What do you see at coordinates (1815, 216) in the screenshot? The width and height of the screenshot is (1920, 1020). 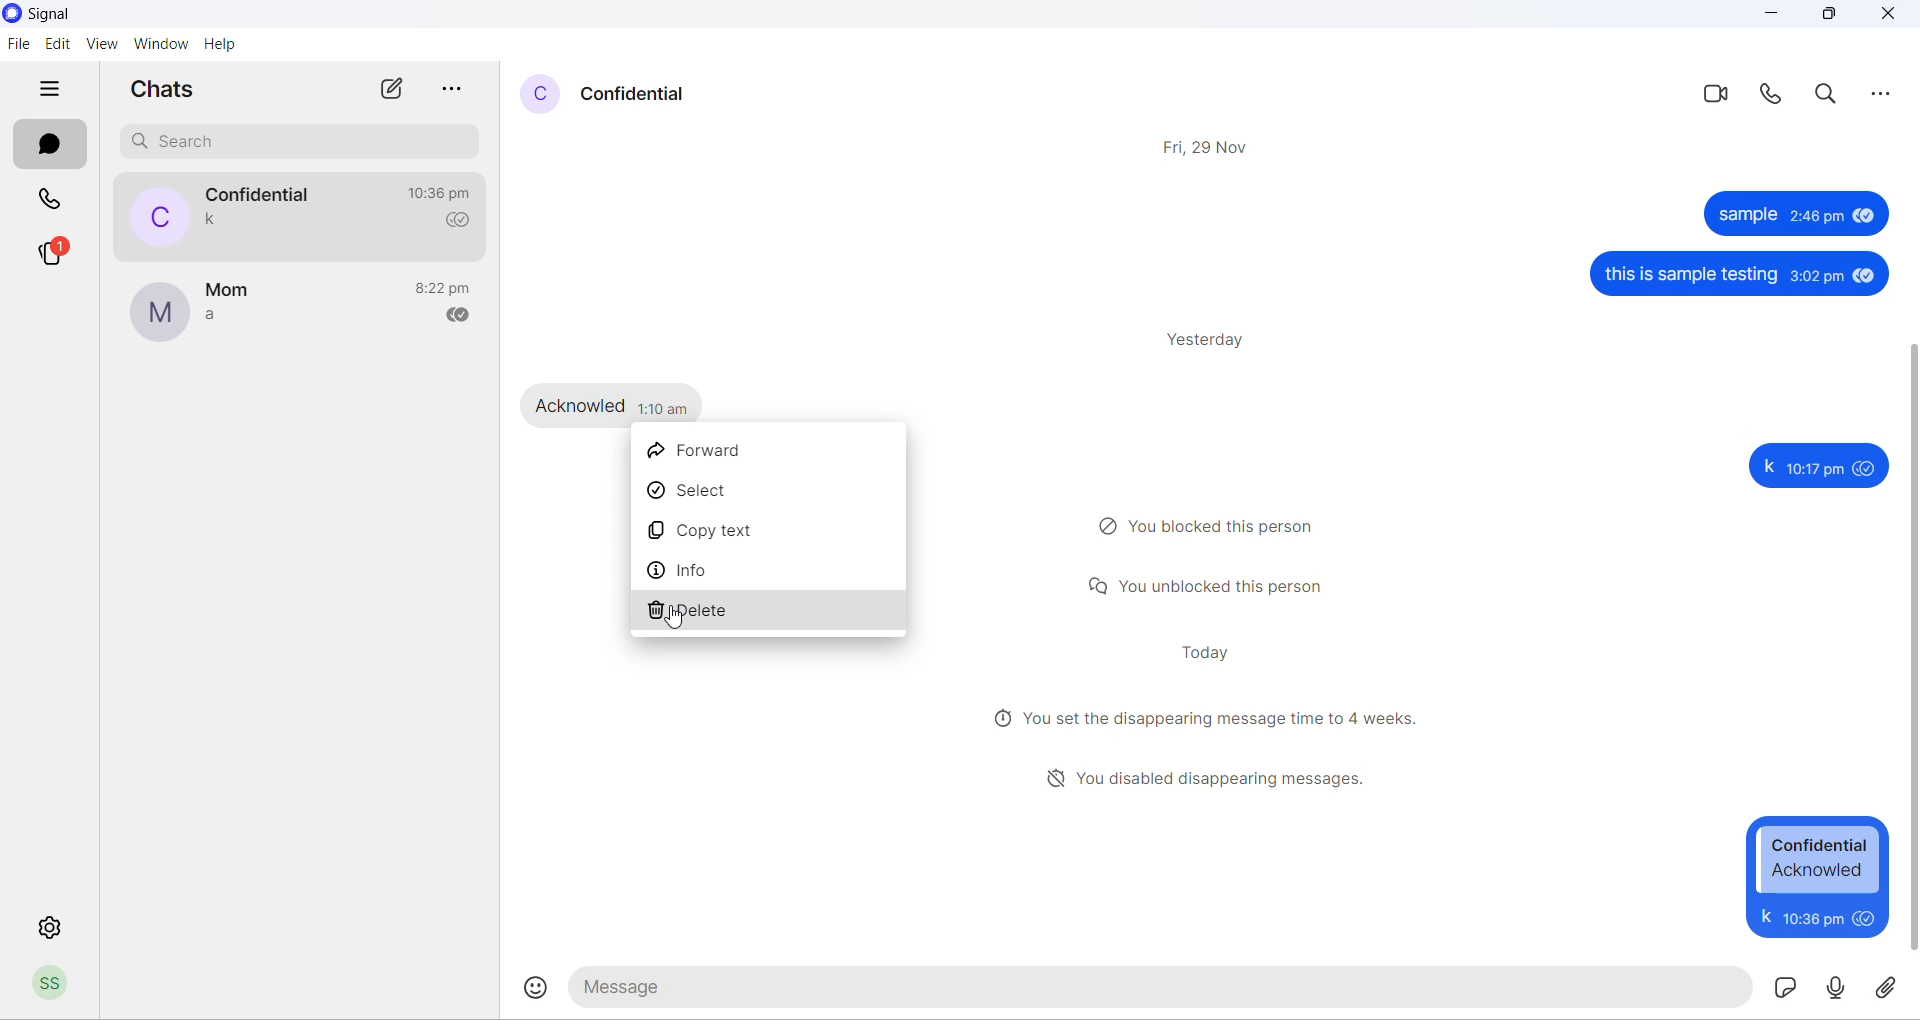 I see `2:46 pm` at bounding box center [1815, 216].